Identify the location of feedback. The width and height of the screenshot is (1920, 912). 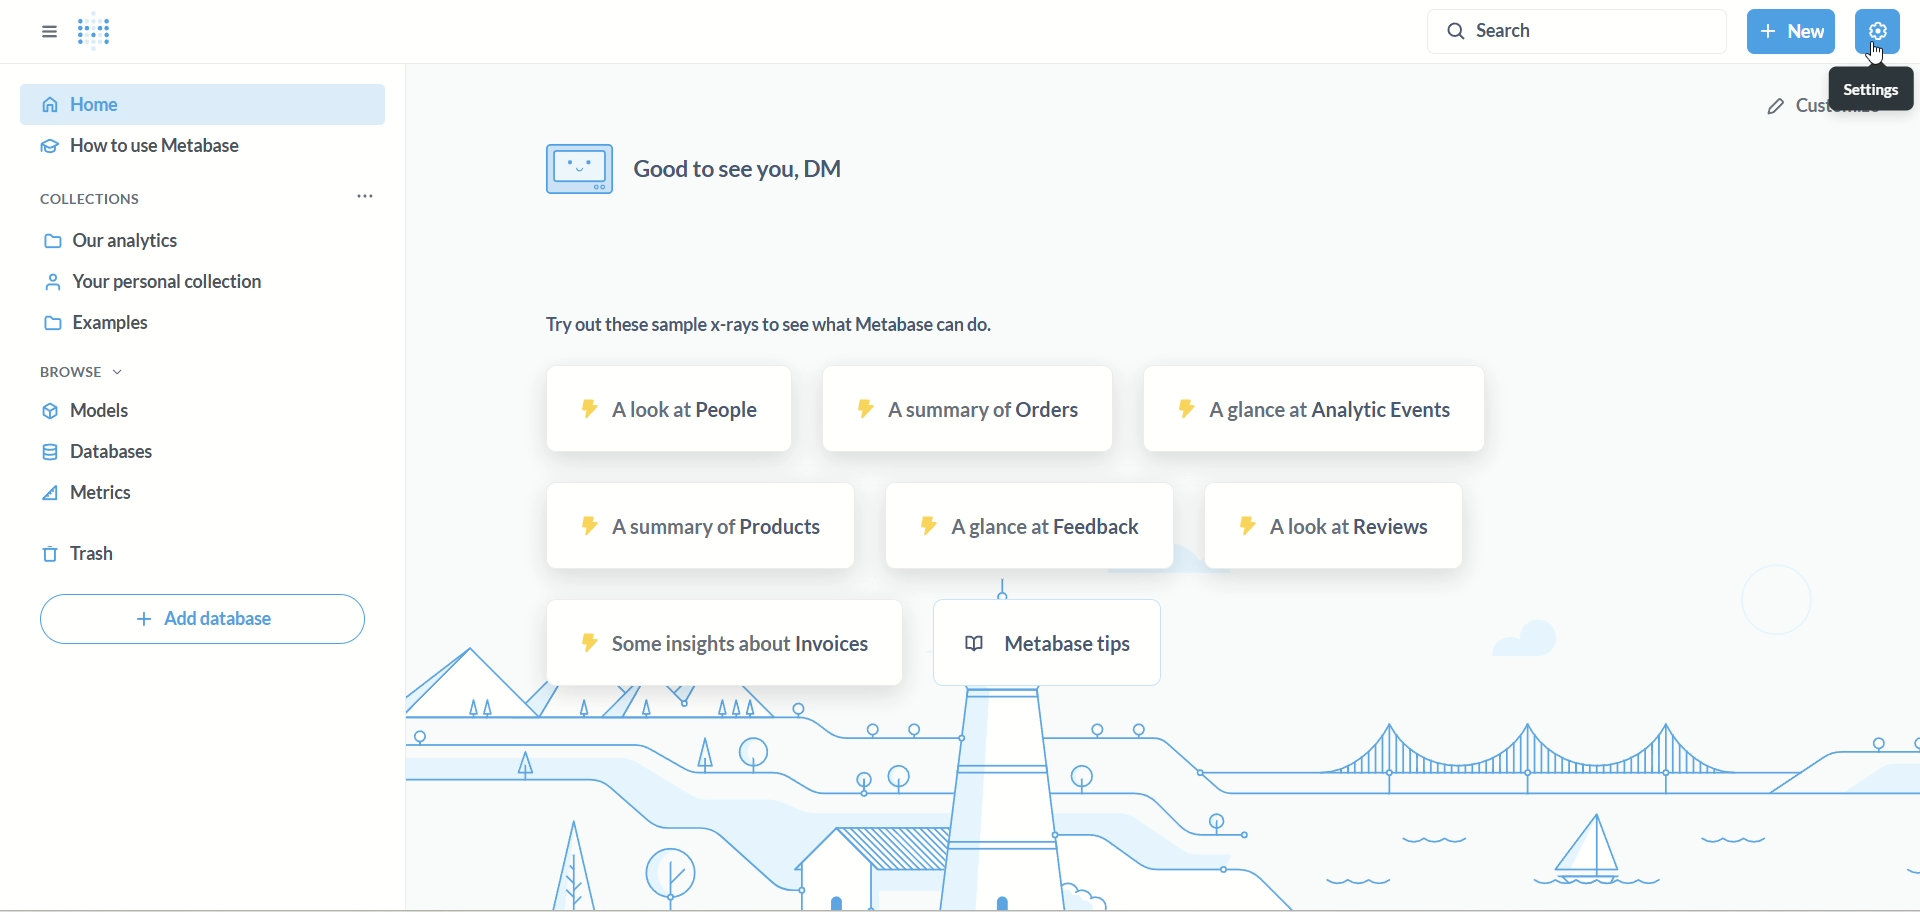
(1035, 528).